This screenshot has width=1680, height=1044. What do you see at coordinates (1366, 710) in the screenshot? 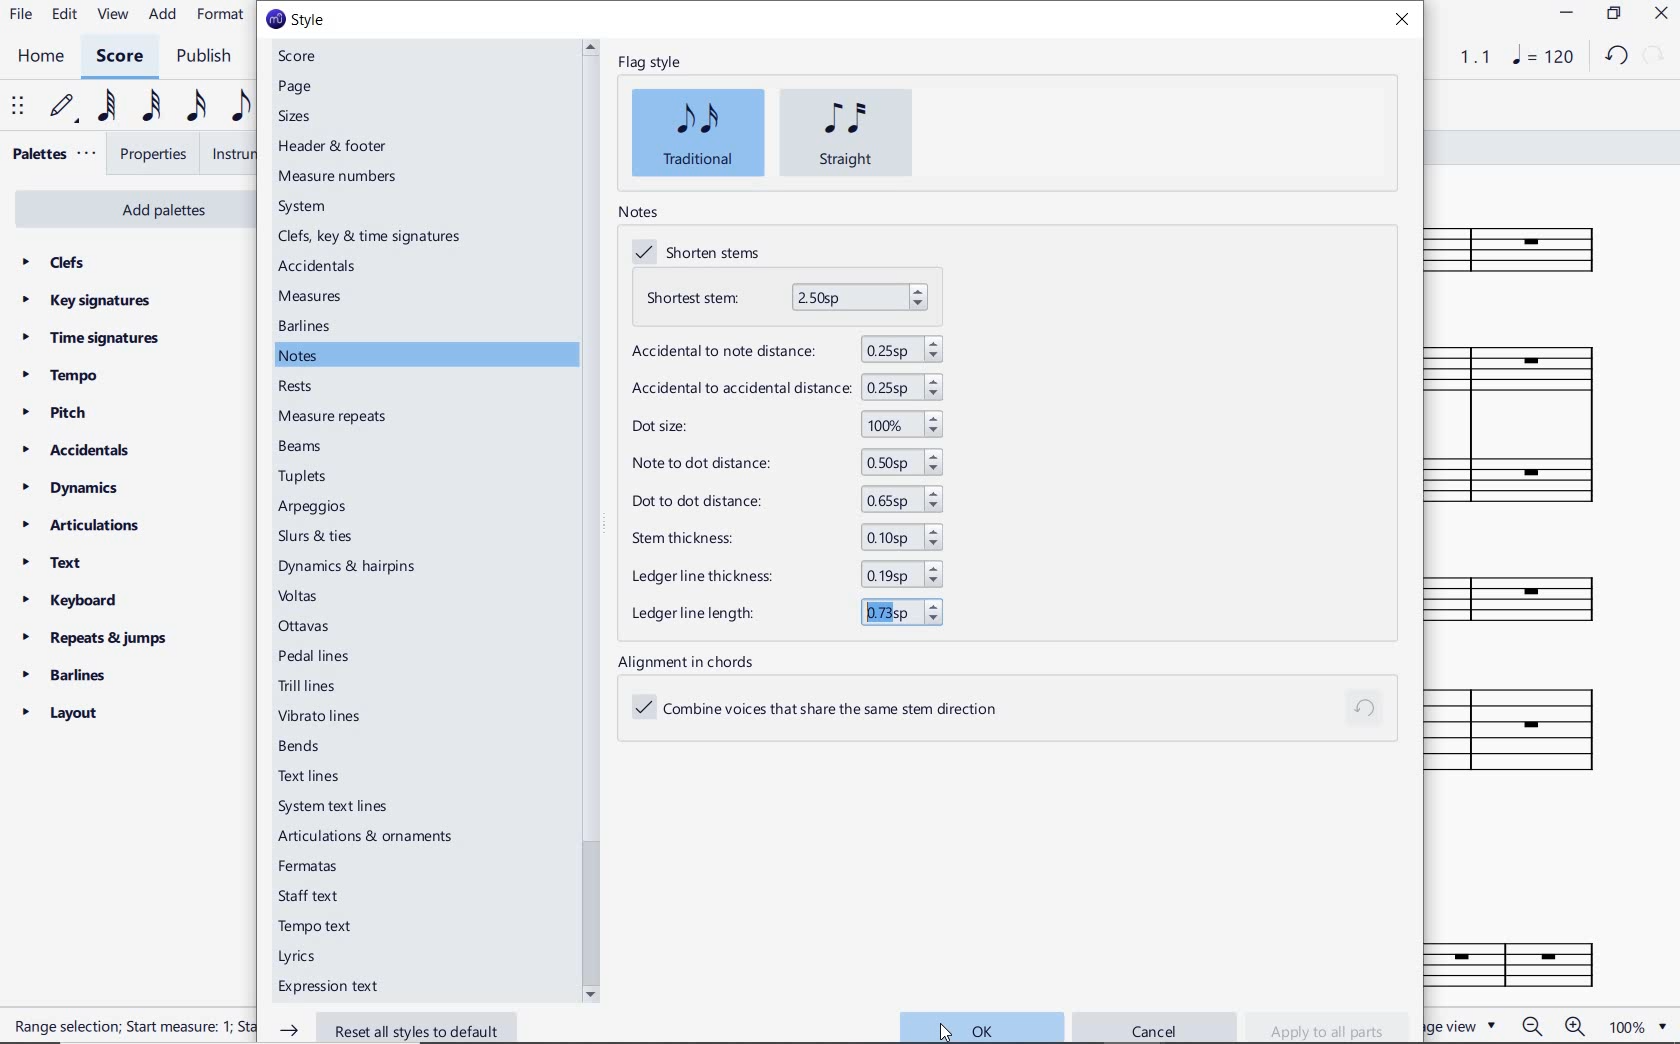
I see `reset to default` at bounding box center [1366, 710].